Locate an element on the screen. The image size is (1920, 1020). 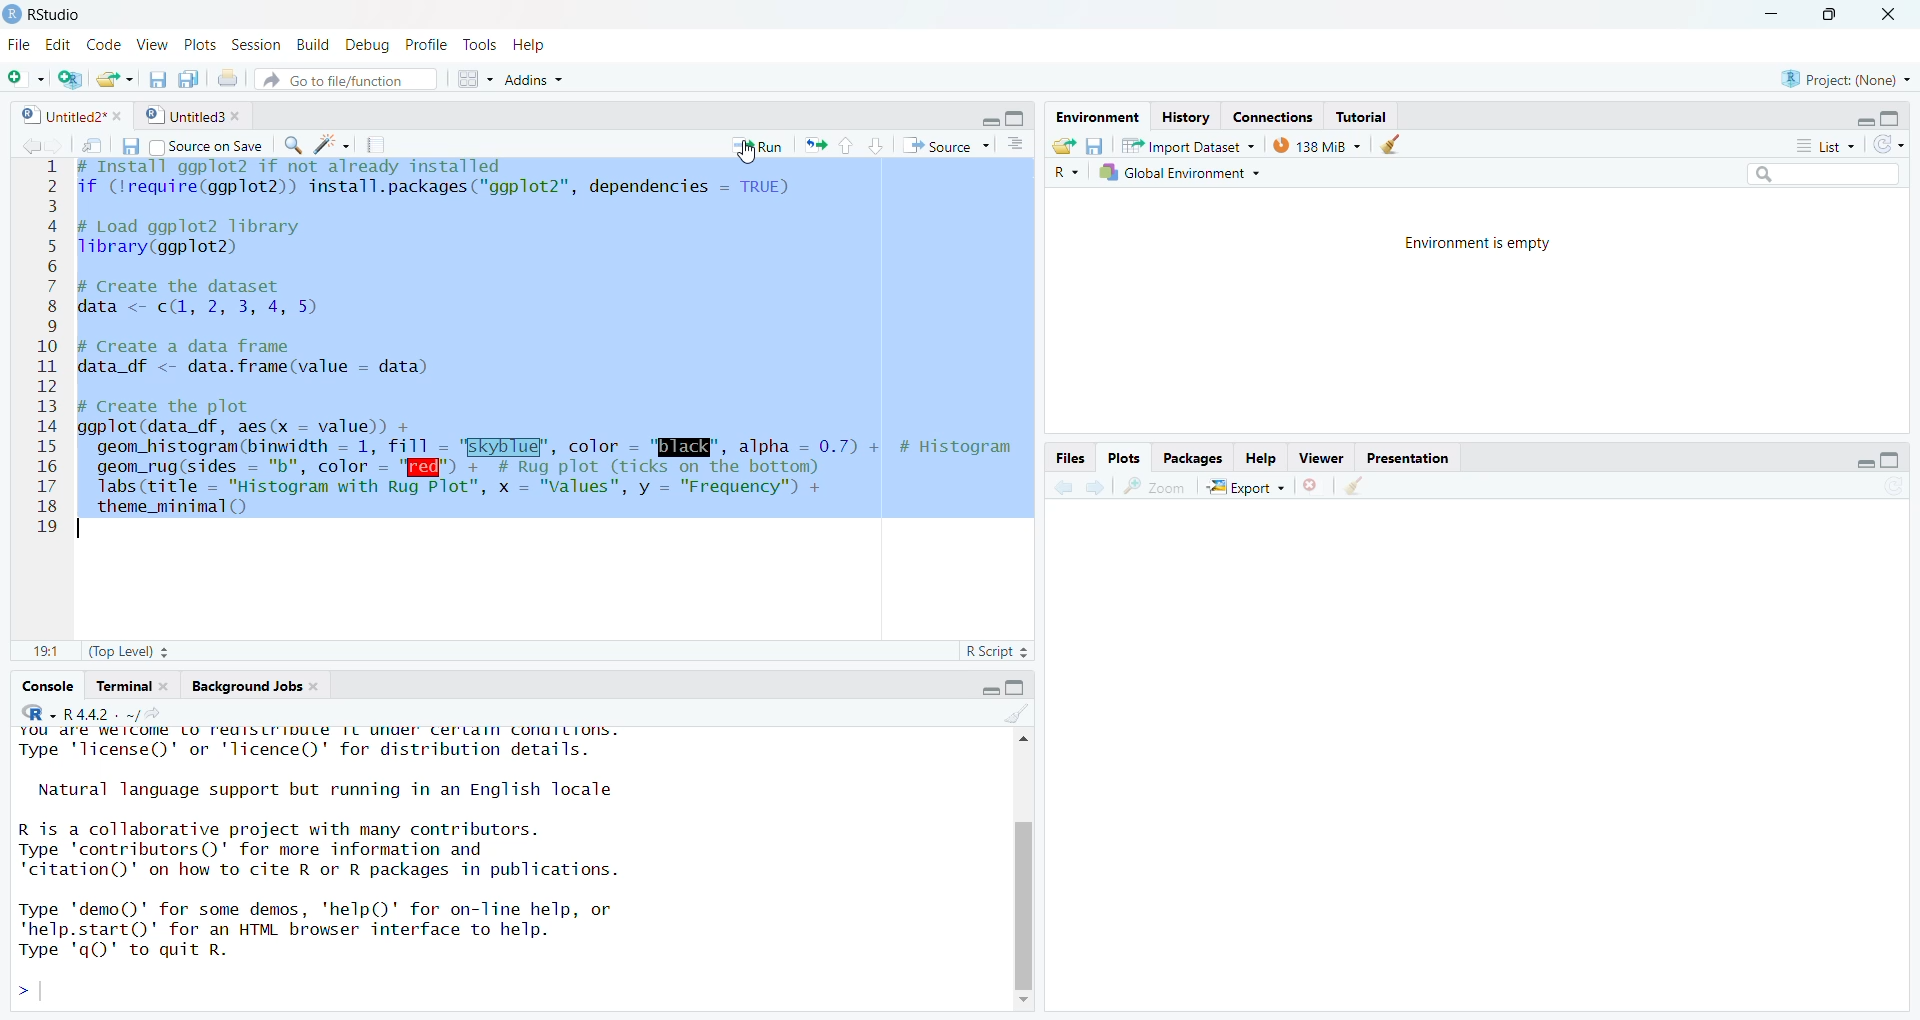
‘Console is located at coordinates (41, 688).